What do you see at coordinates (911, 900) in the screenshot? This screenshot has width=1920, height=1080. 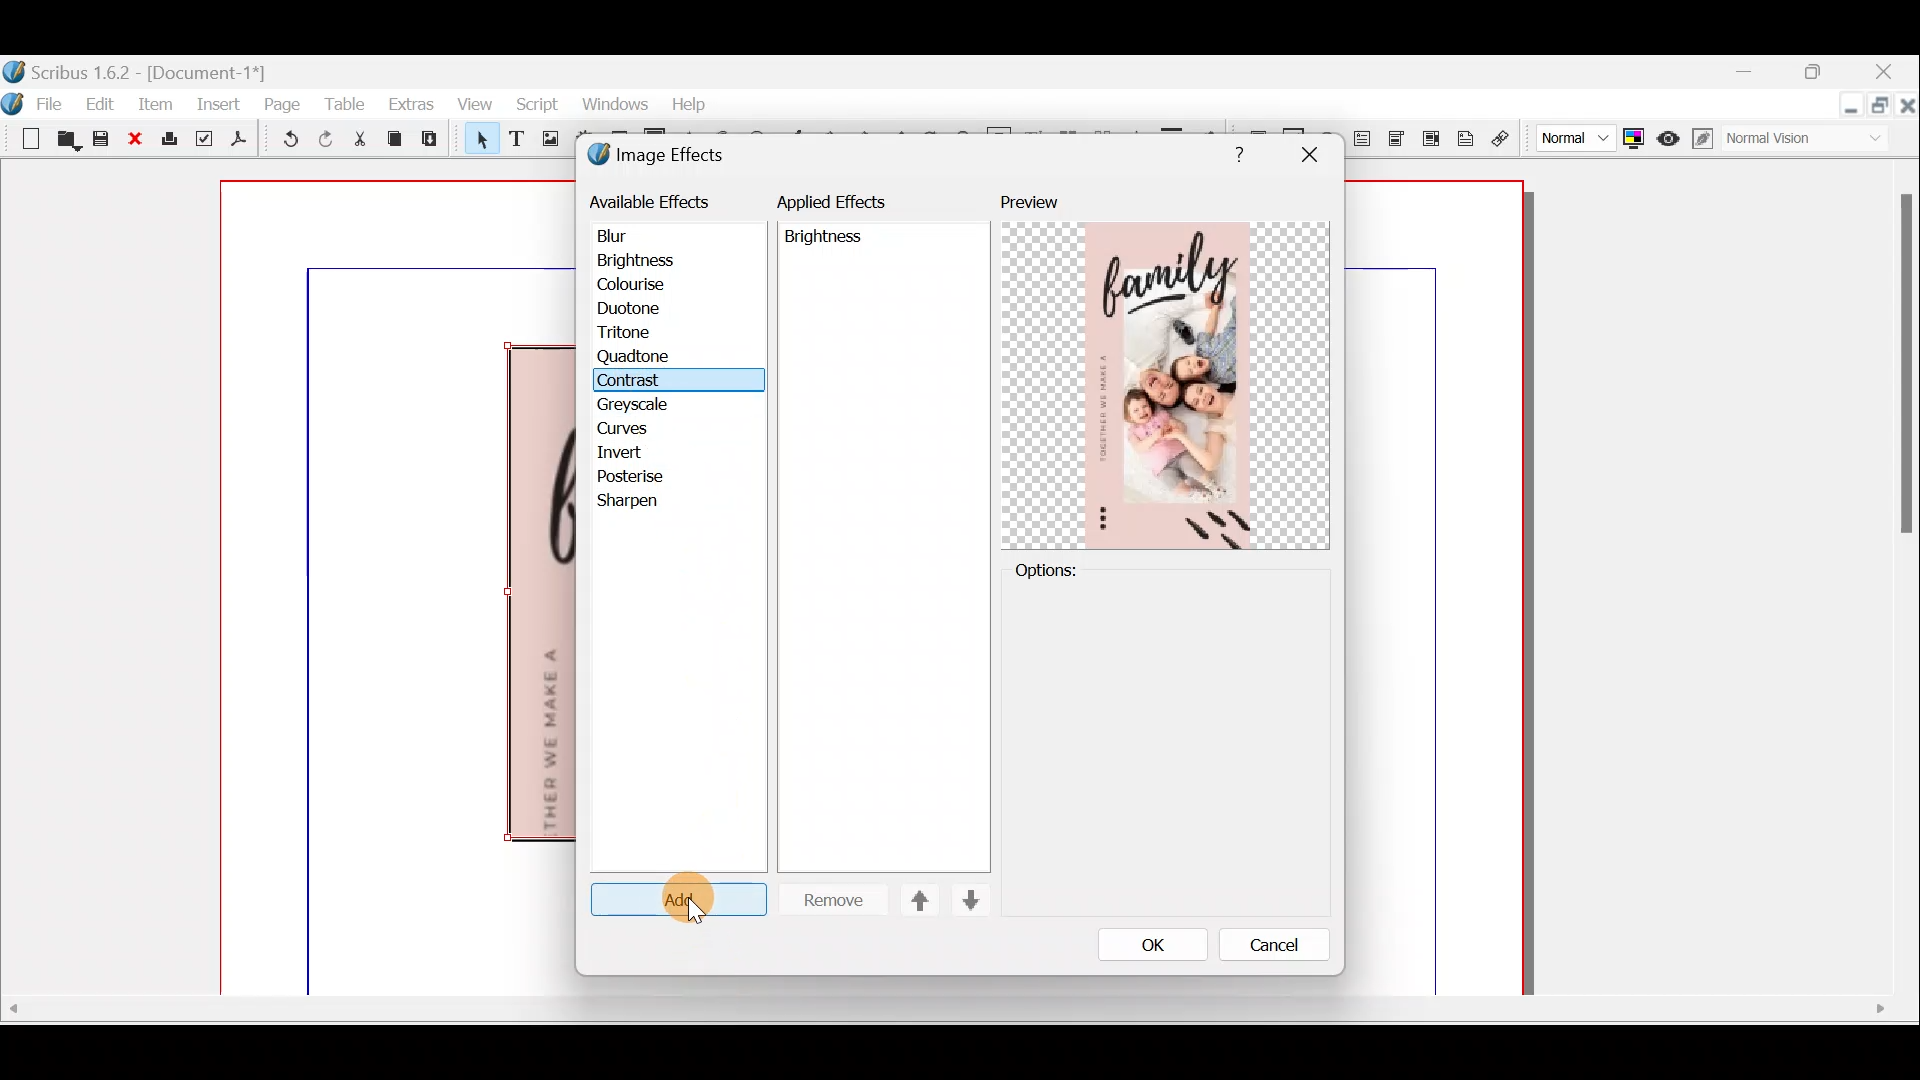 I see `Move up` at bounding box center [911, 900].